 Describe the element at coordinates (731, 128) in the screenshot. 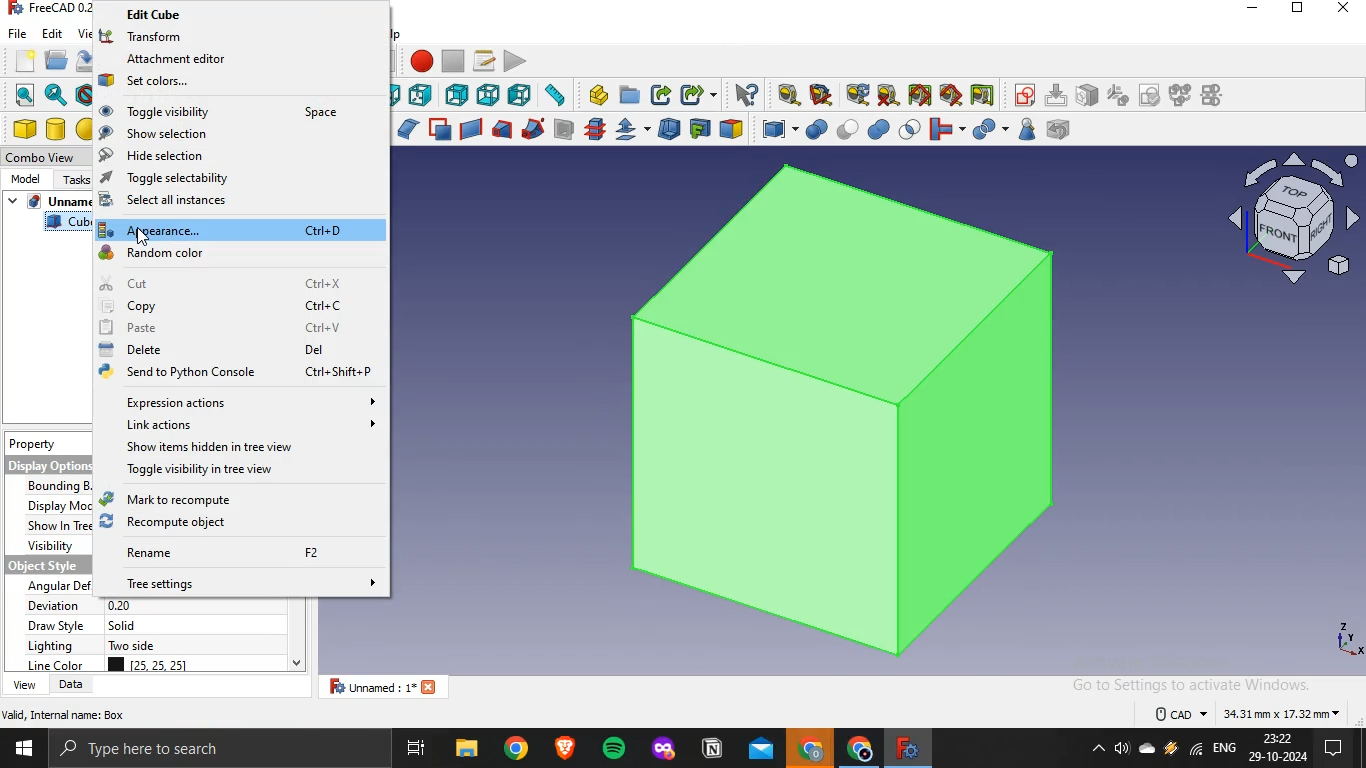

I see `color per face` at that location.